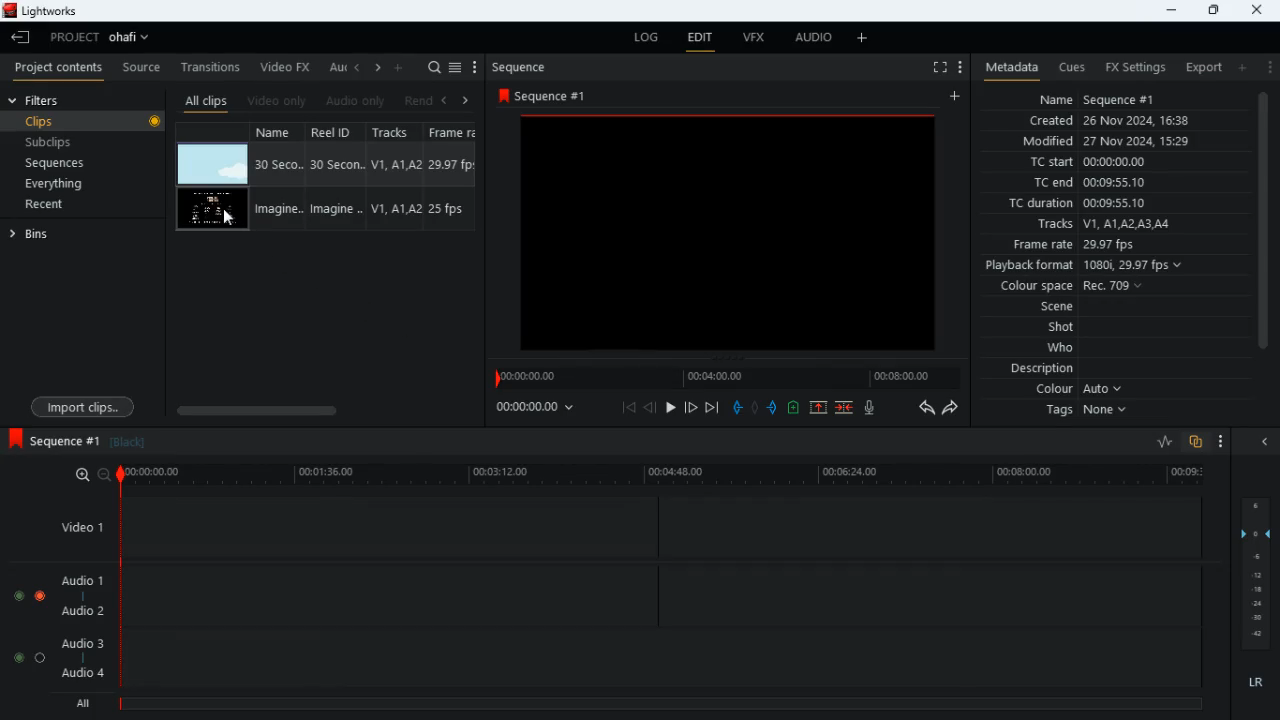 This screenshot has width=1280, height=720. Describe the element at coordinates (871, 407) in the screenshot. I see `mic` at that location.